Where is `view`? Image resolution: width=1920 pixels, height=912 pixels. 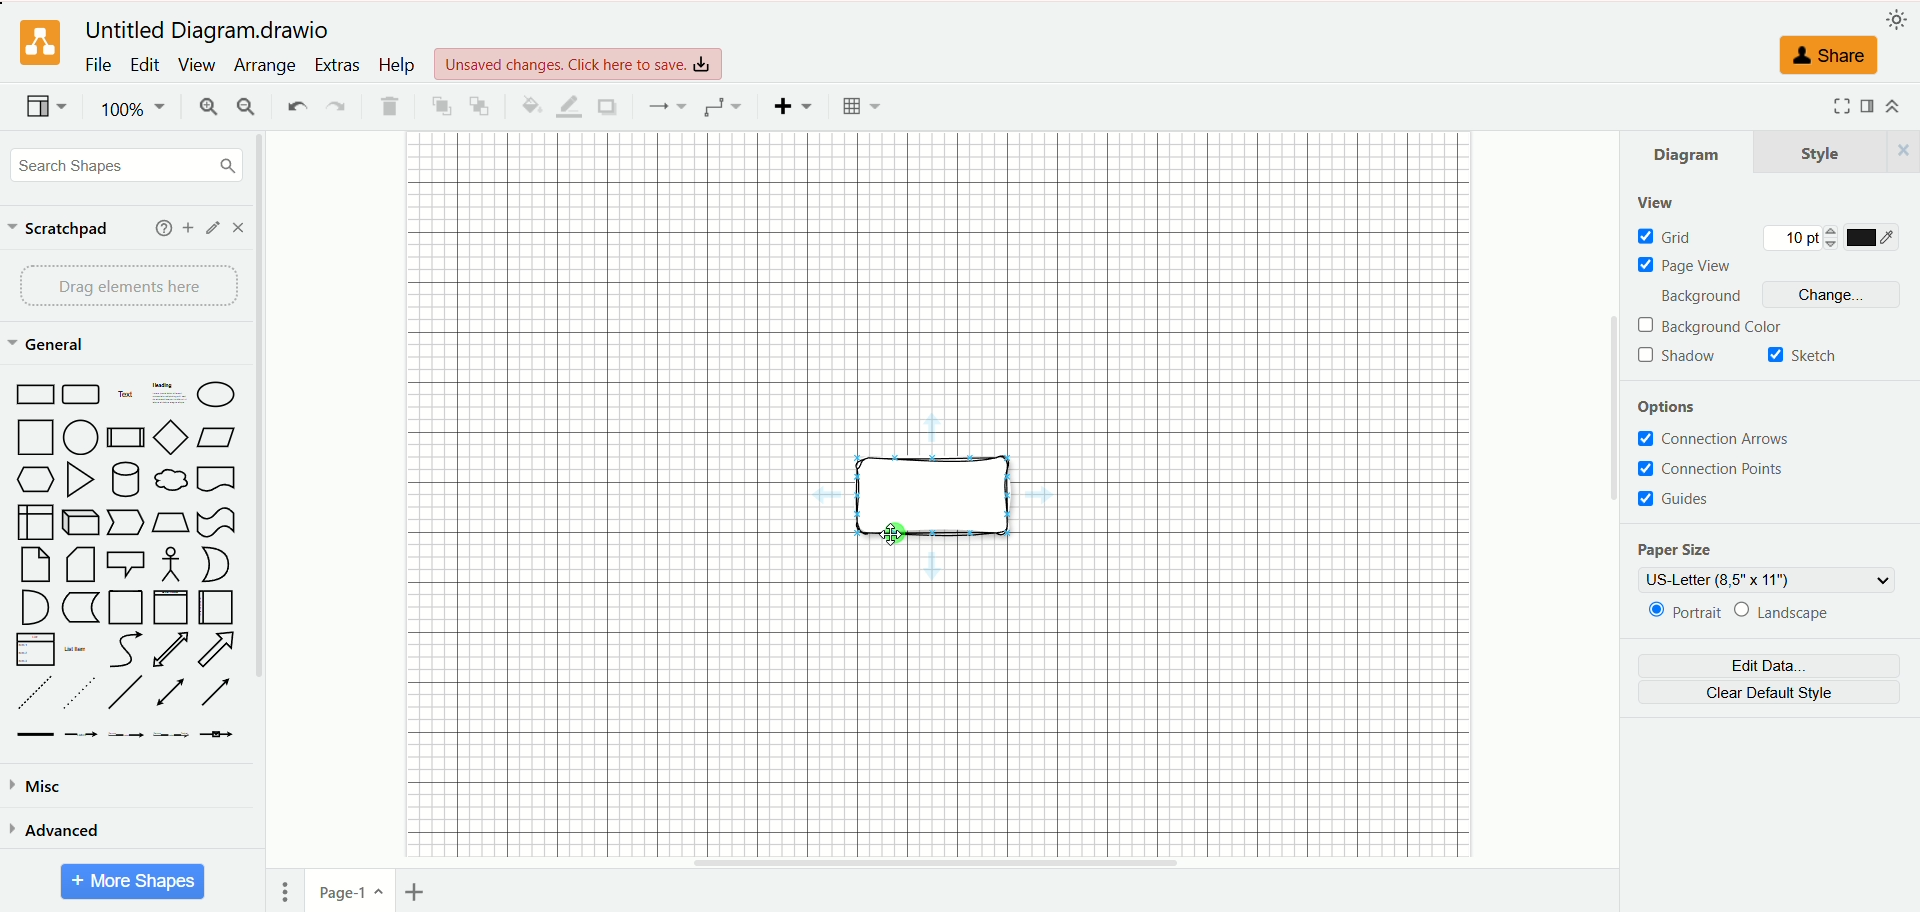 view is located at coordinates (1654, 202).